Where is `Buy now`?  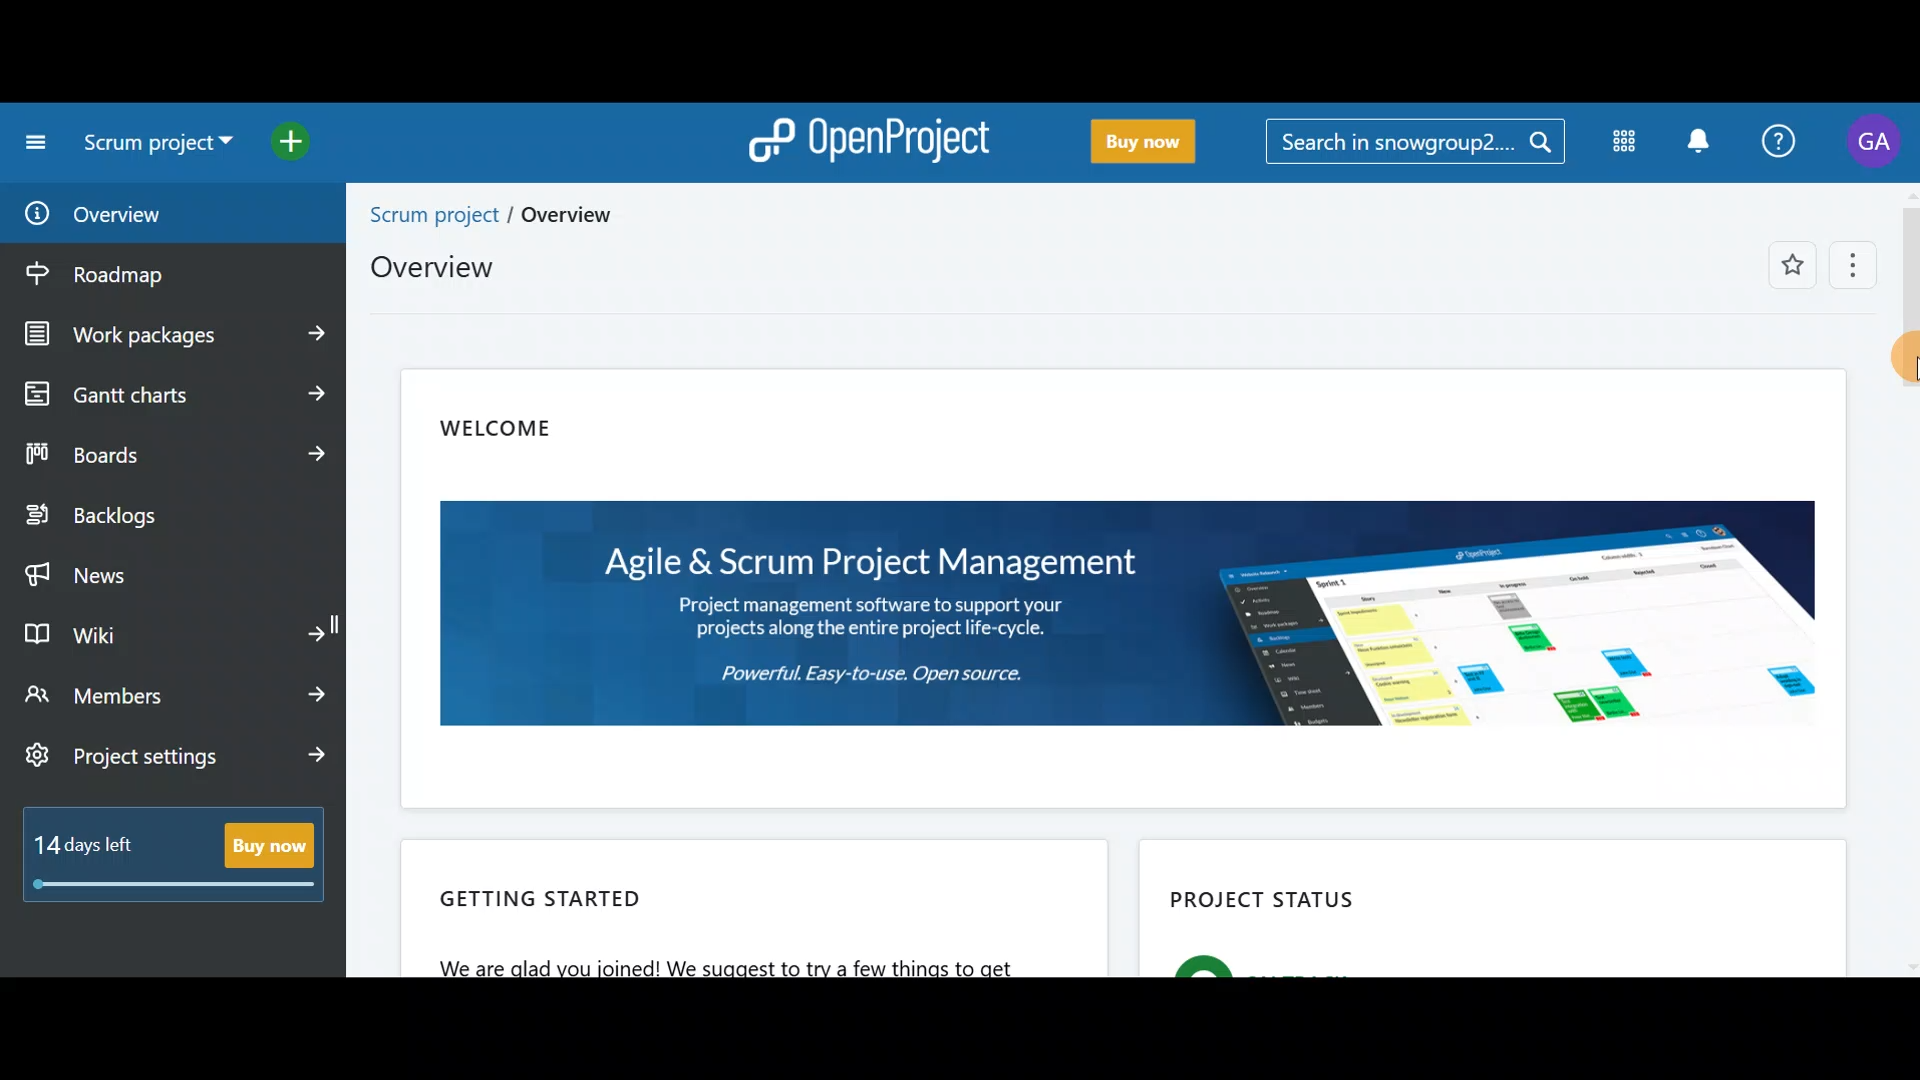 Buy now is located at coordinates (1157, 143).